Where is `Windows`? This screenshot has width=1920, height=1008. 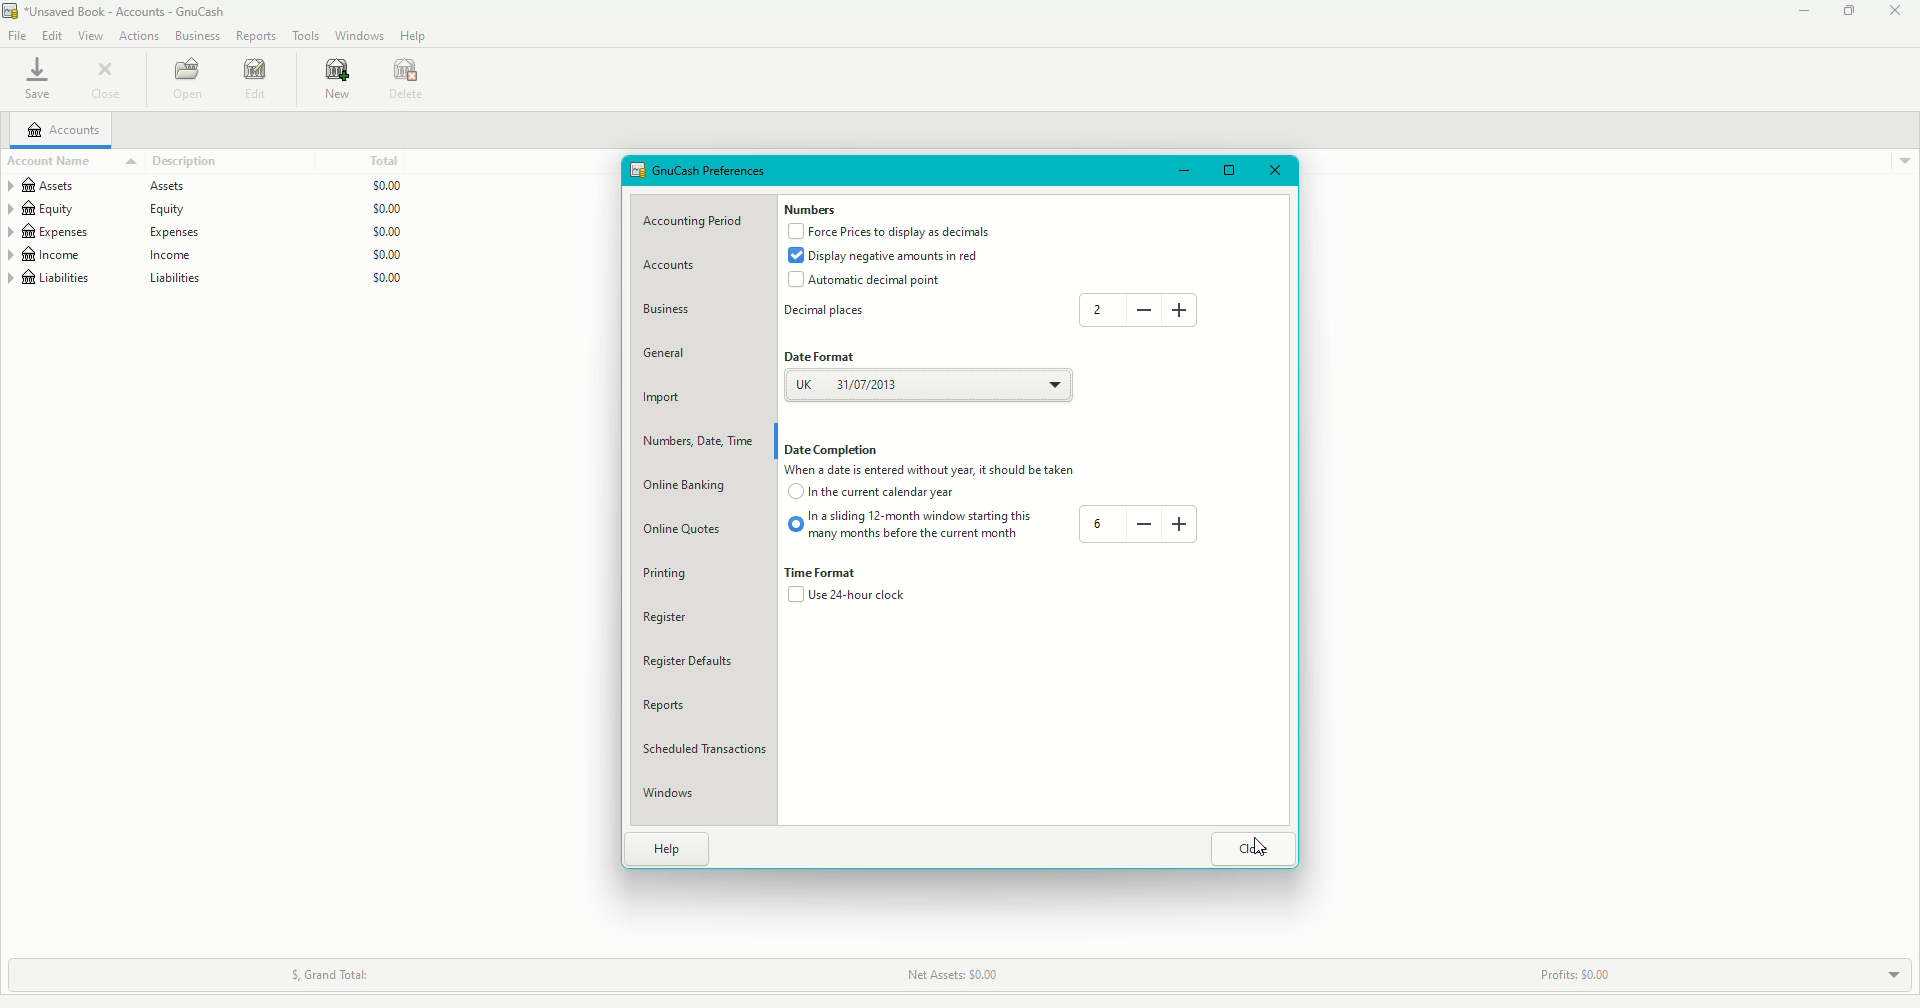
Windows is located at coordinates (358, 36).